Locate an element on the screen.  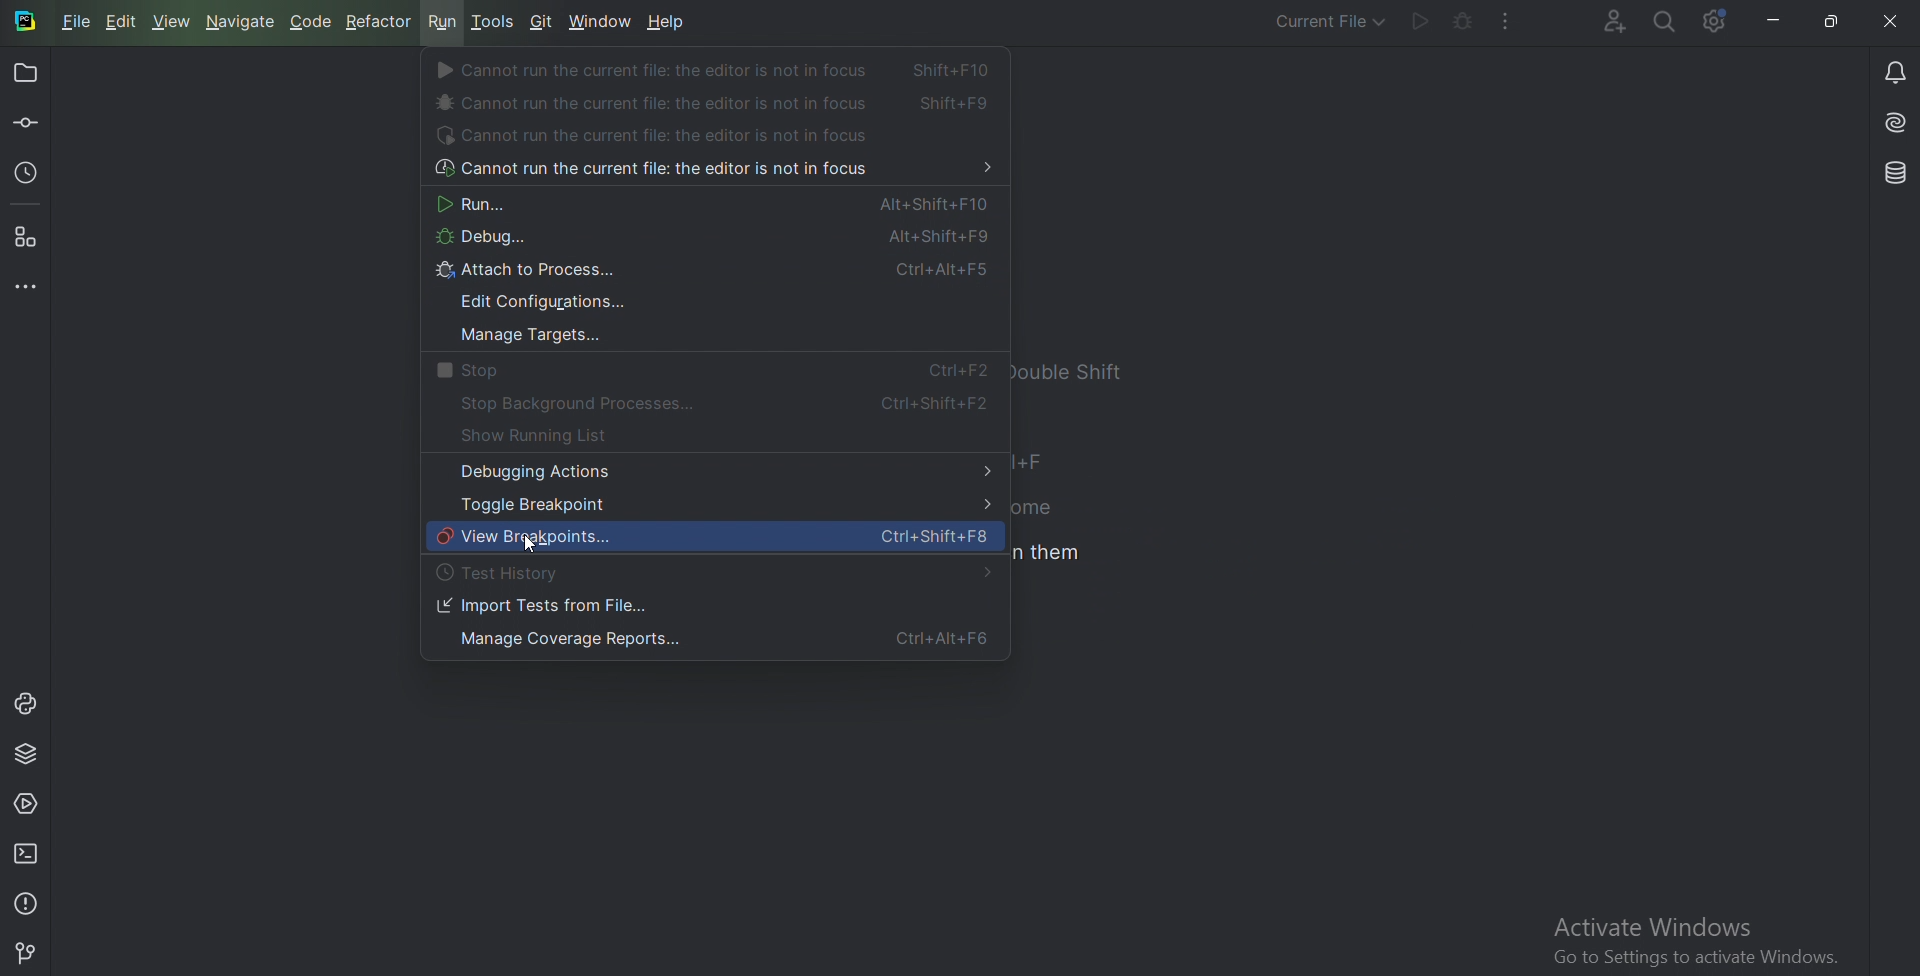
Stop is located at coordinates (705, 372).